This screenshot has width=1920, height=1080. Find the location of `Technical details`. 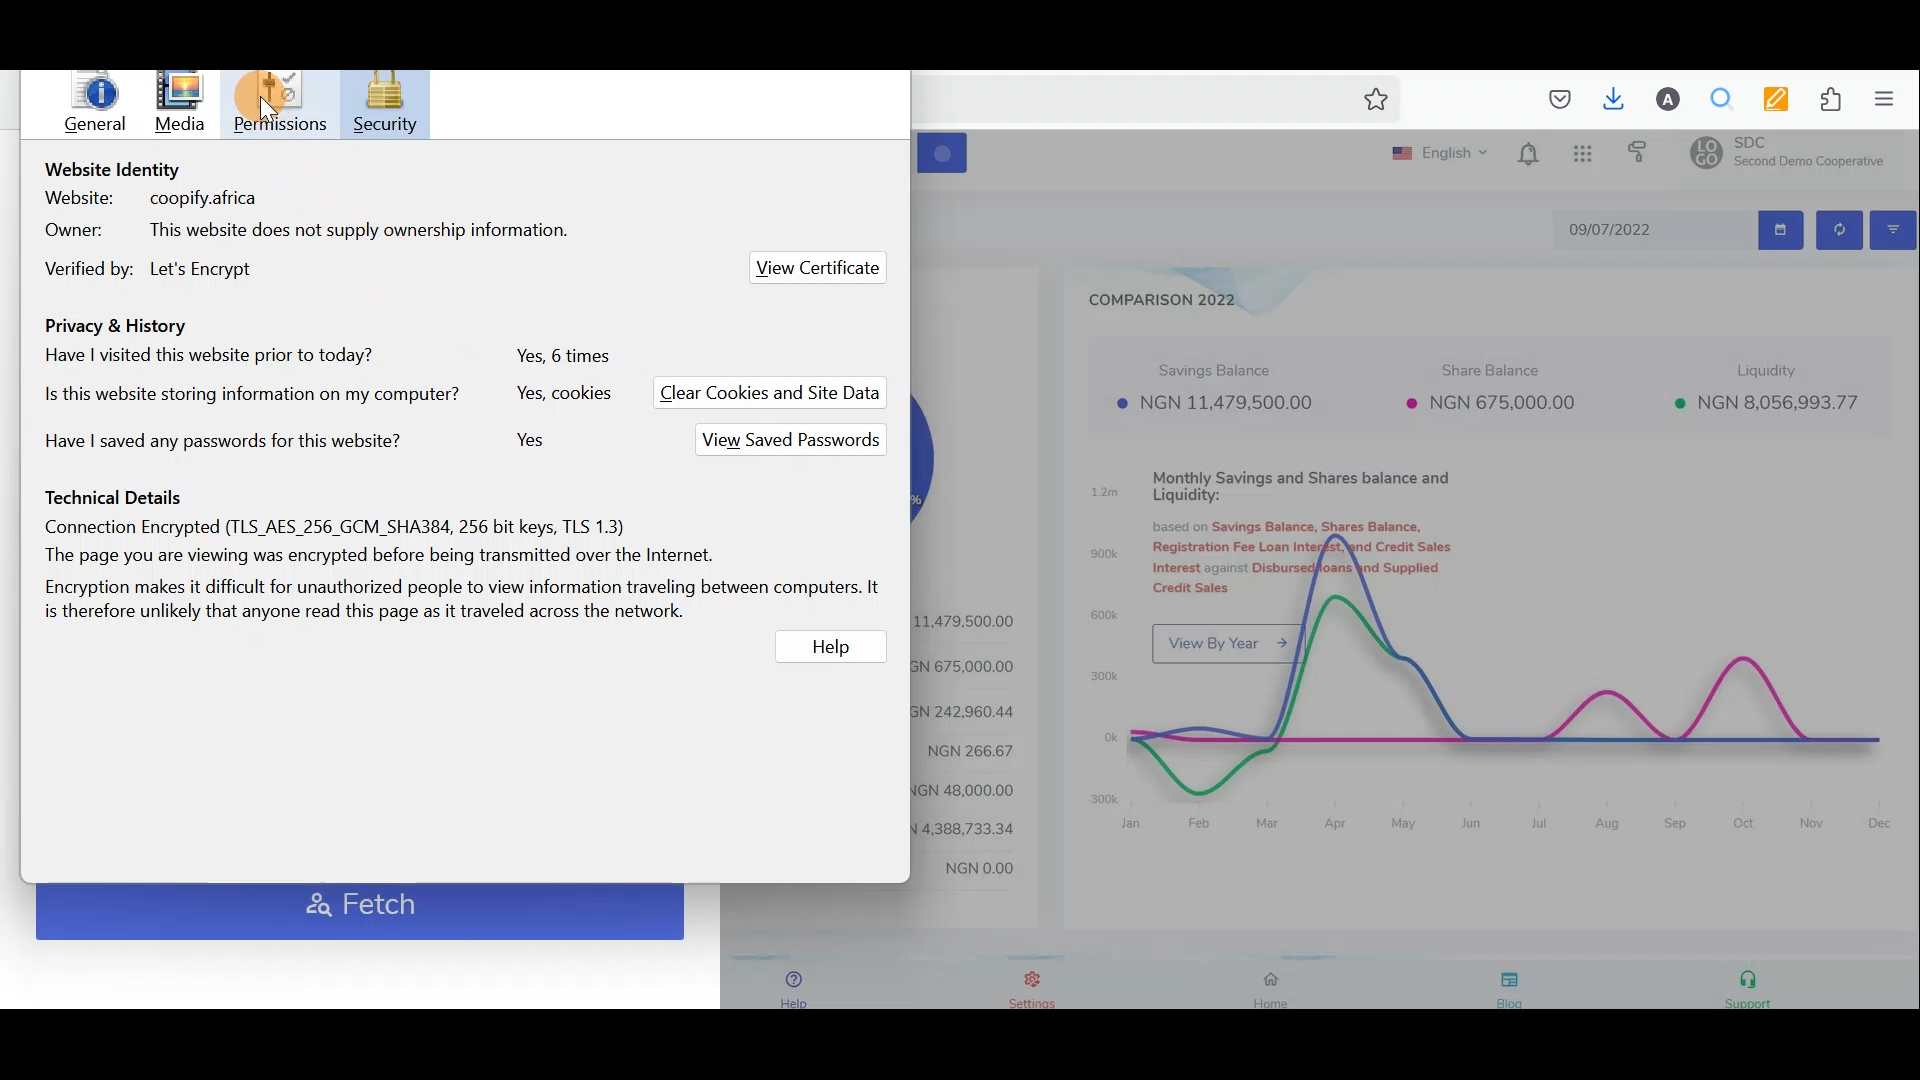

Technical details is located at coordinates (464, 553).